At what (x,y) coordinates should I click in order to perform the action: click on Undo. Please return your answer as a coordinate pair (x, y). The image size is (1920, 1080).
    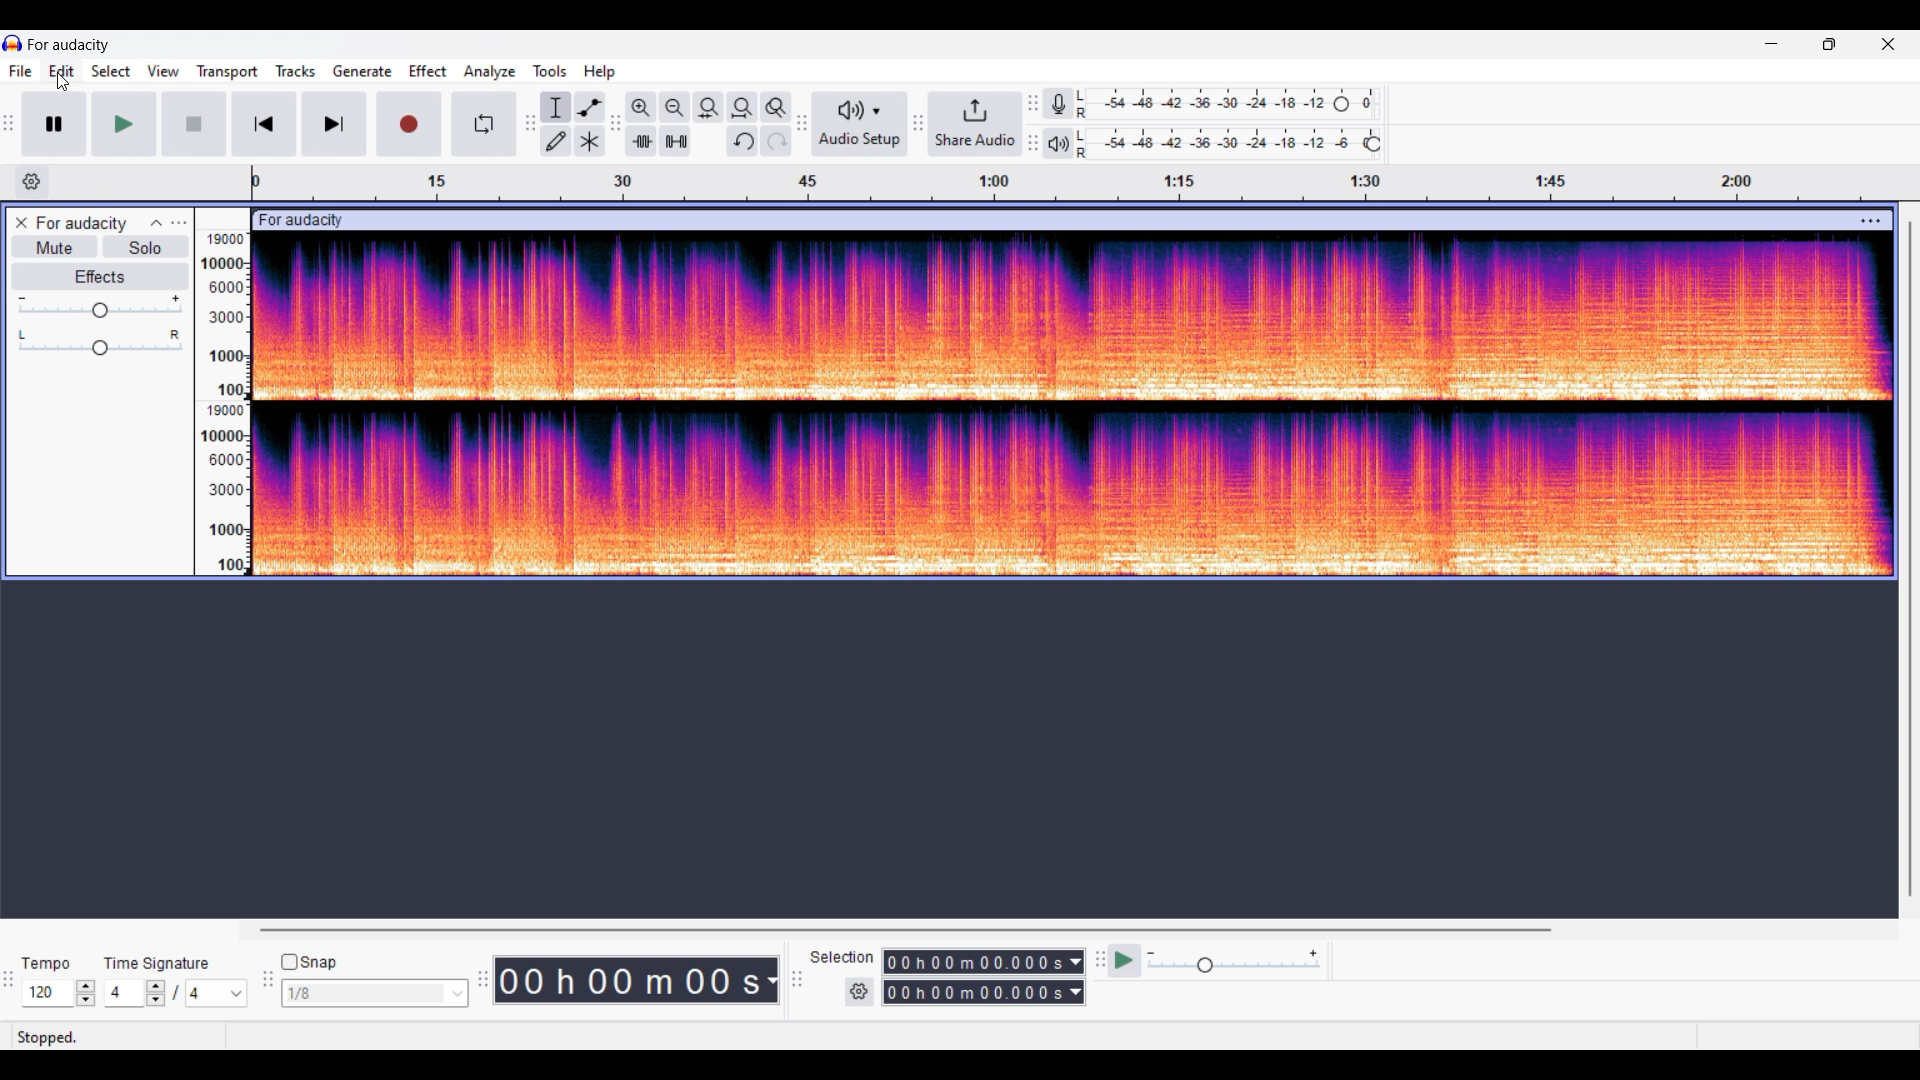
    Looking at the image, I should click on (742, 141).